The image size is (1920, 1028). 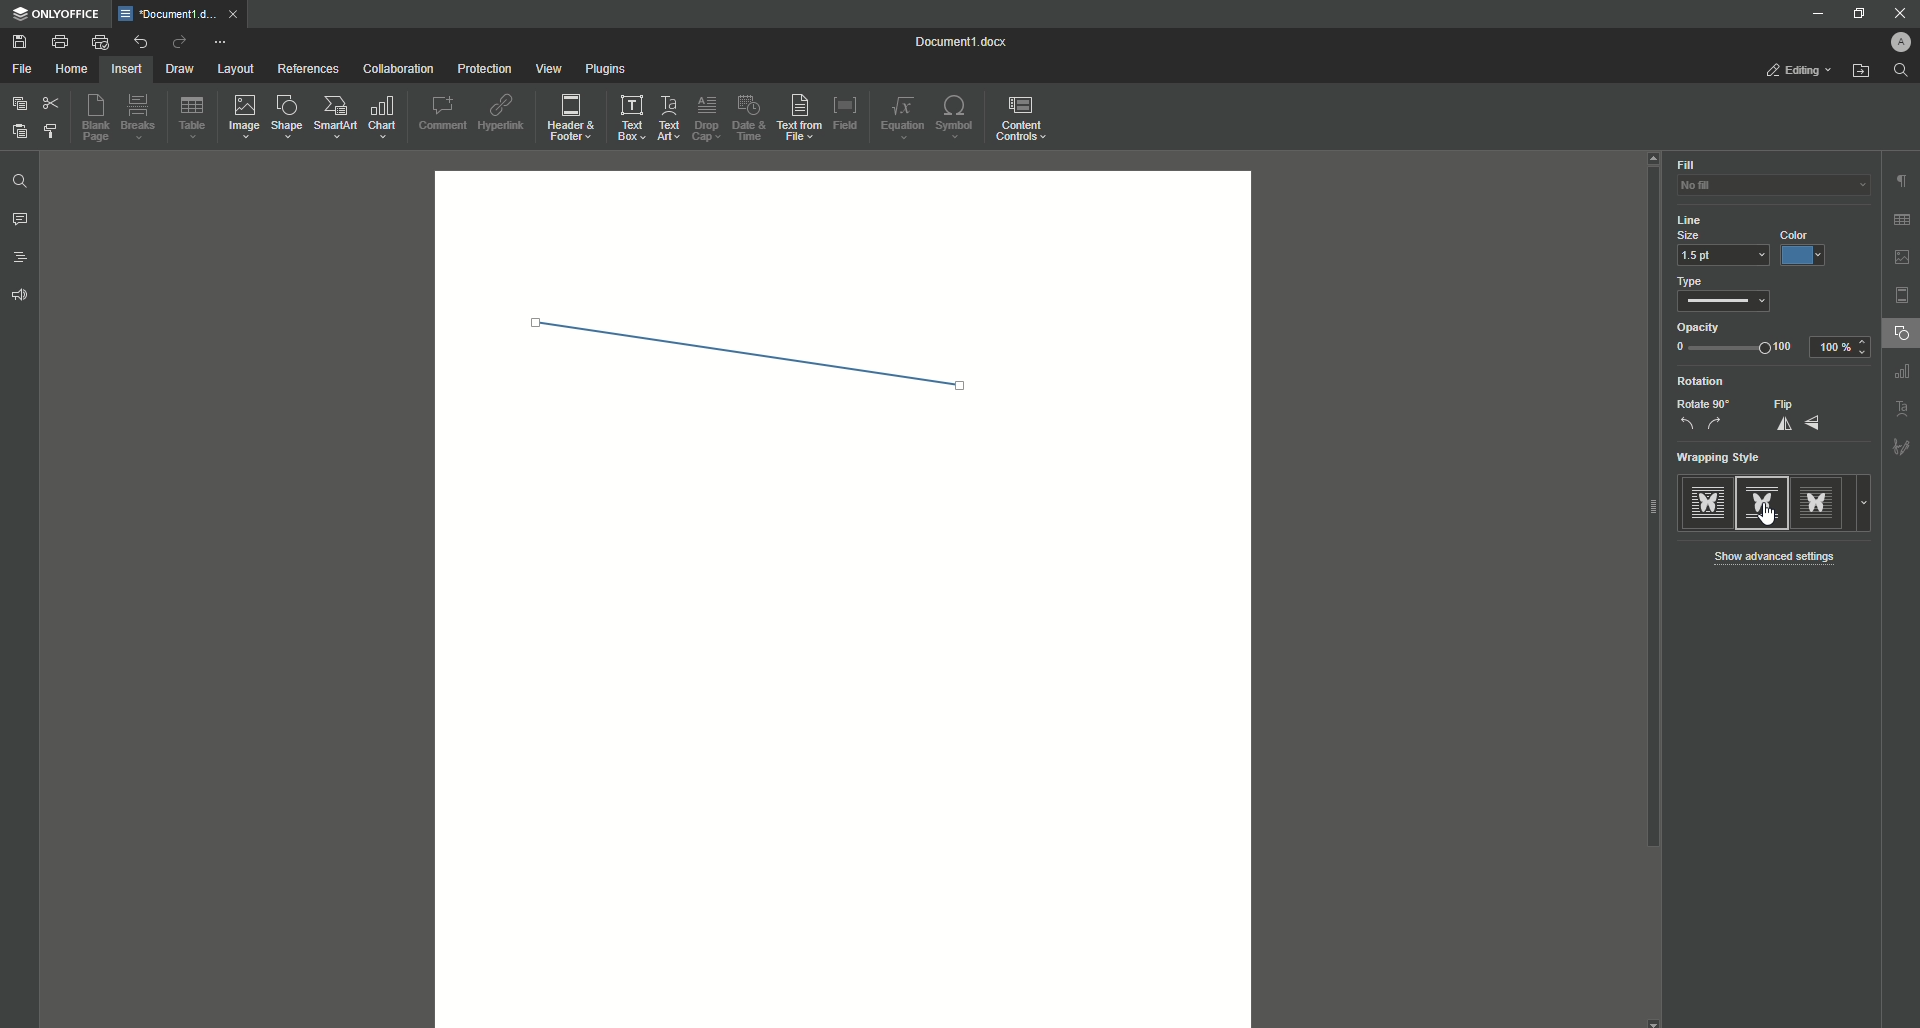 What do you see at coordinates (903, 117) in the screenshot?
I see `Equation` at bounding box center [903, 117].